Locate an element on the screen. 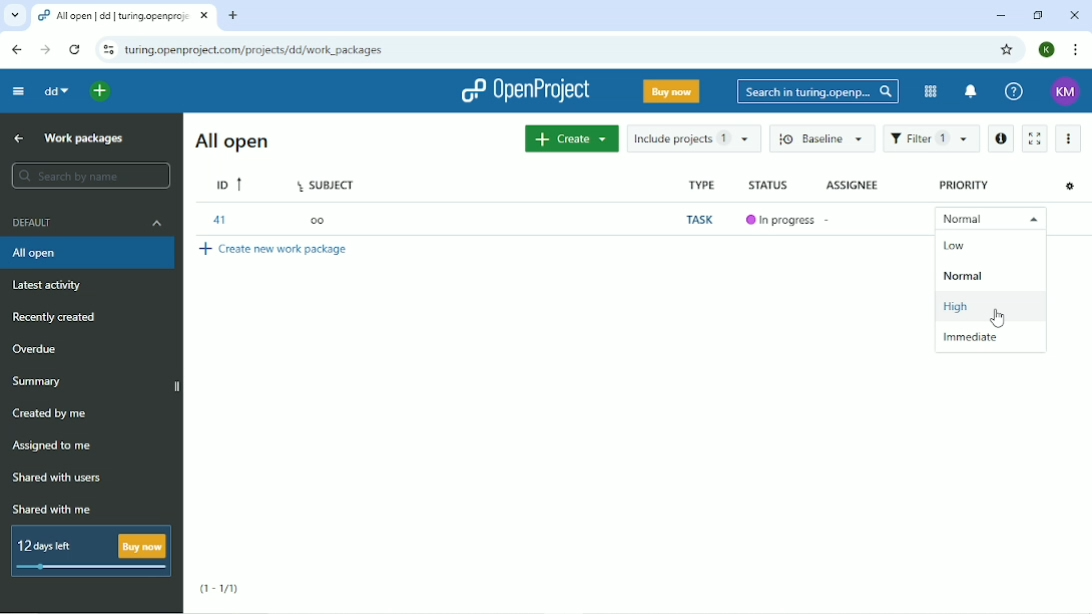  In progress is located at coordinates (787, 222).